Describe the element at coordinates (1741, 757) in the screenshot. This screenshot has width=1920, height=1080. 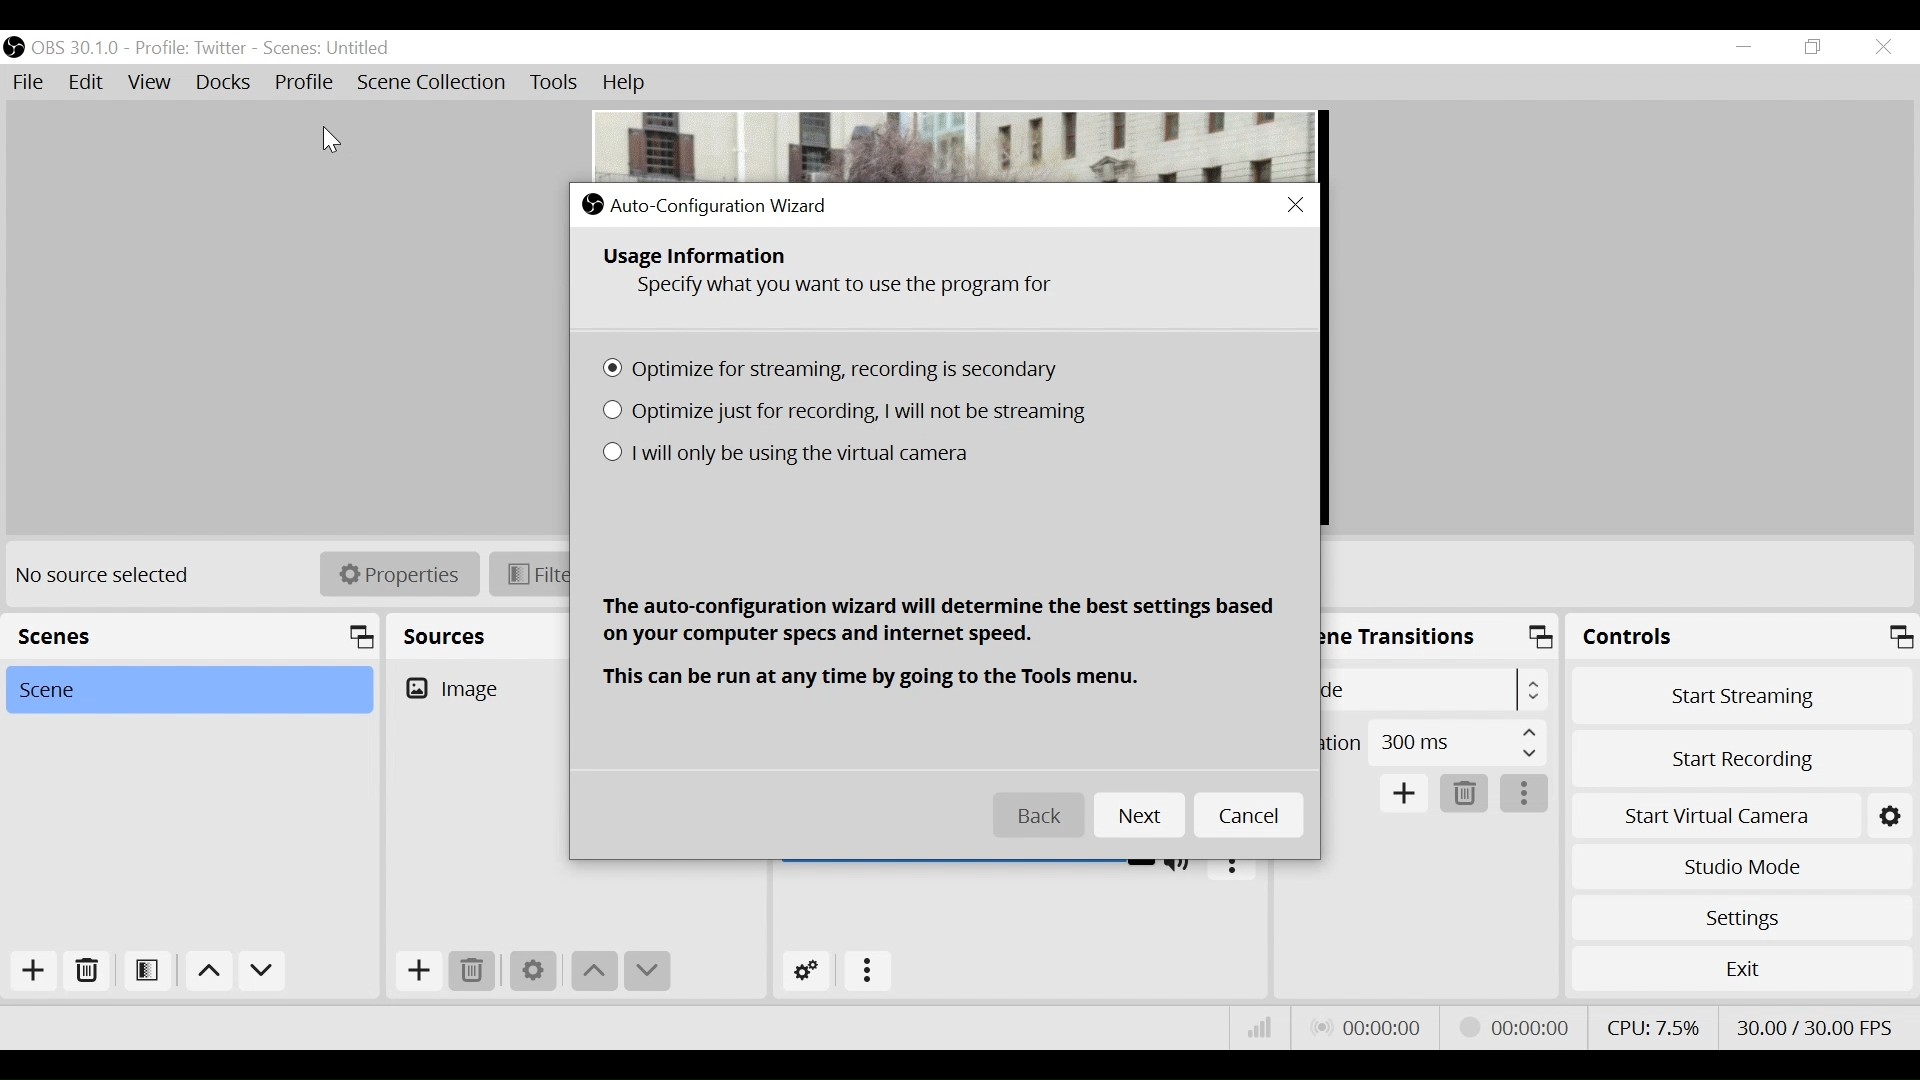
I see `Start Recording` at that location.